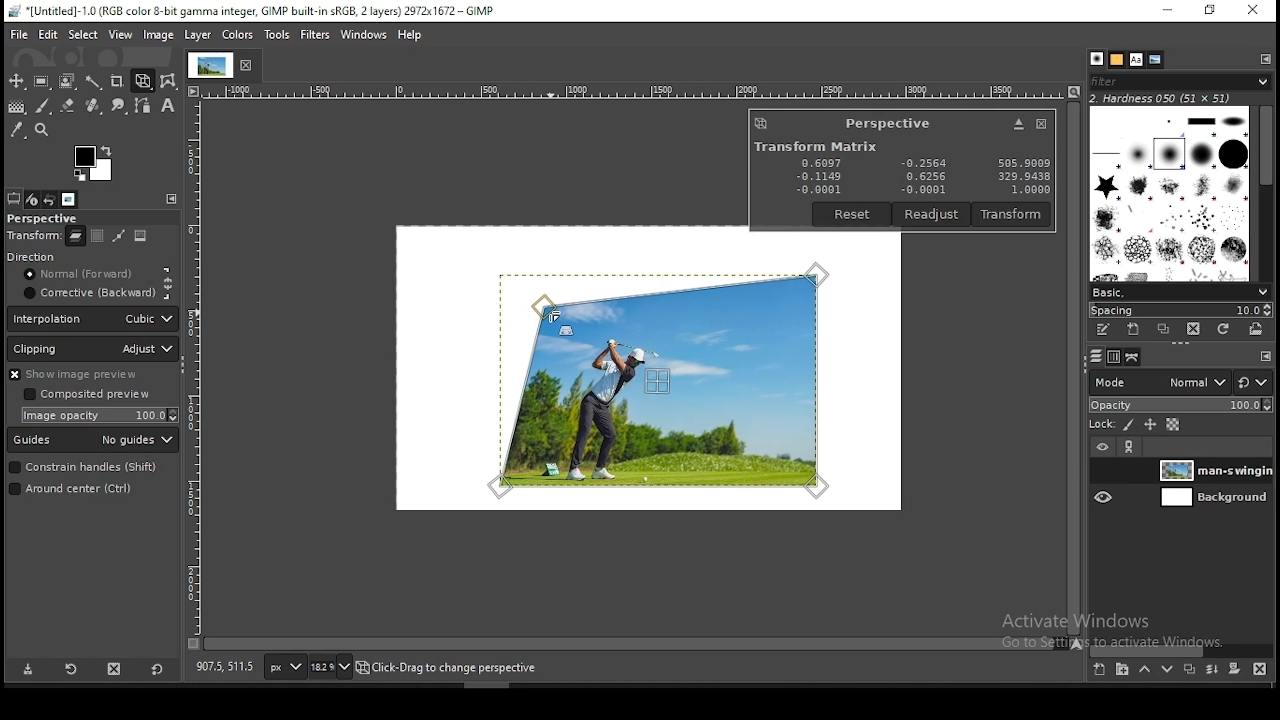  I want to click on logo, so click(761, 123).